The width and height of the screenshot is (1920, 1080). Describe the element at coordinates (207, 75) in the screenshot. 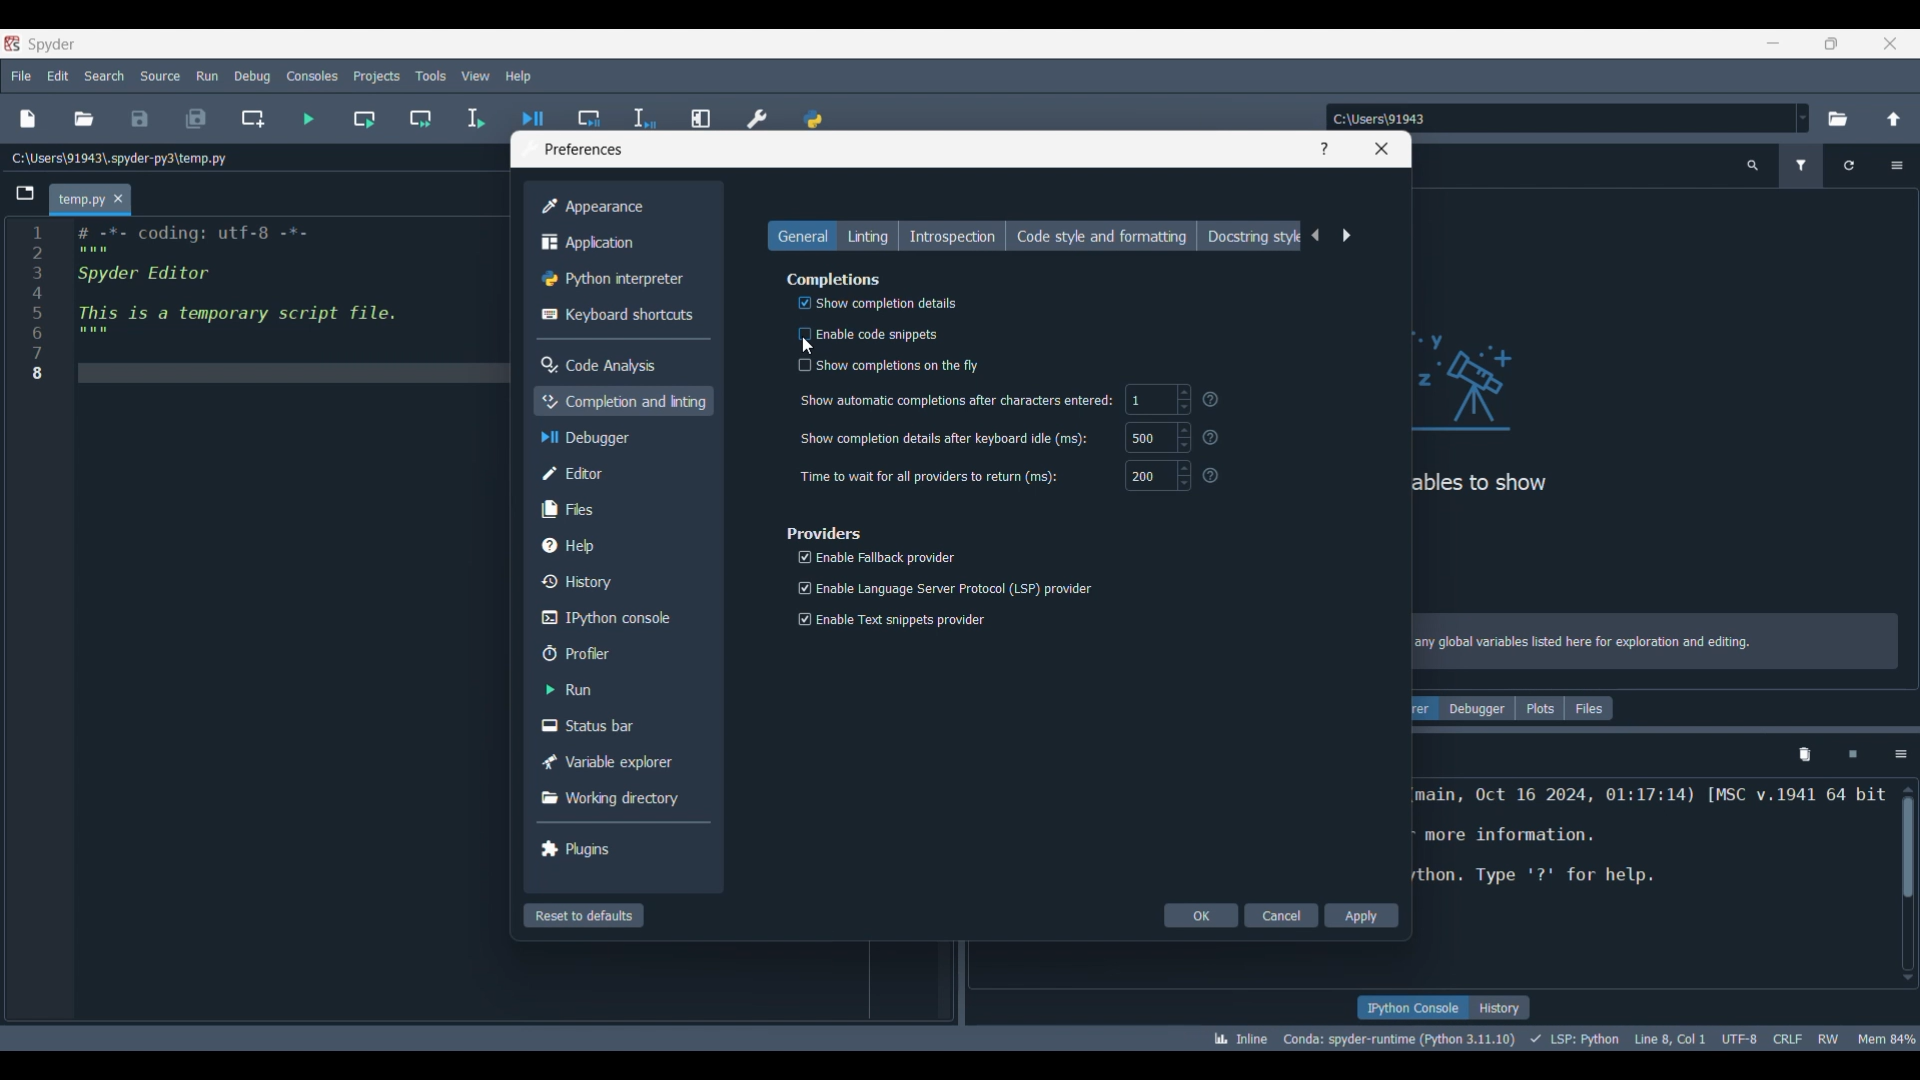

I see `Run menu` at that location.